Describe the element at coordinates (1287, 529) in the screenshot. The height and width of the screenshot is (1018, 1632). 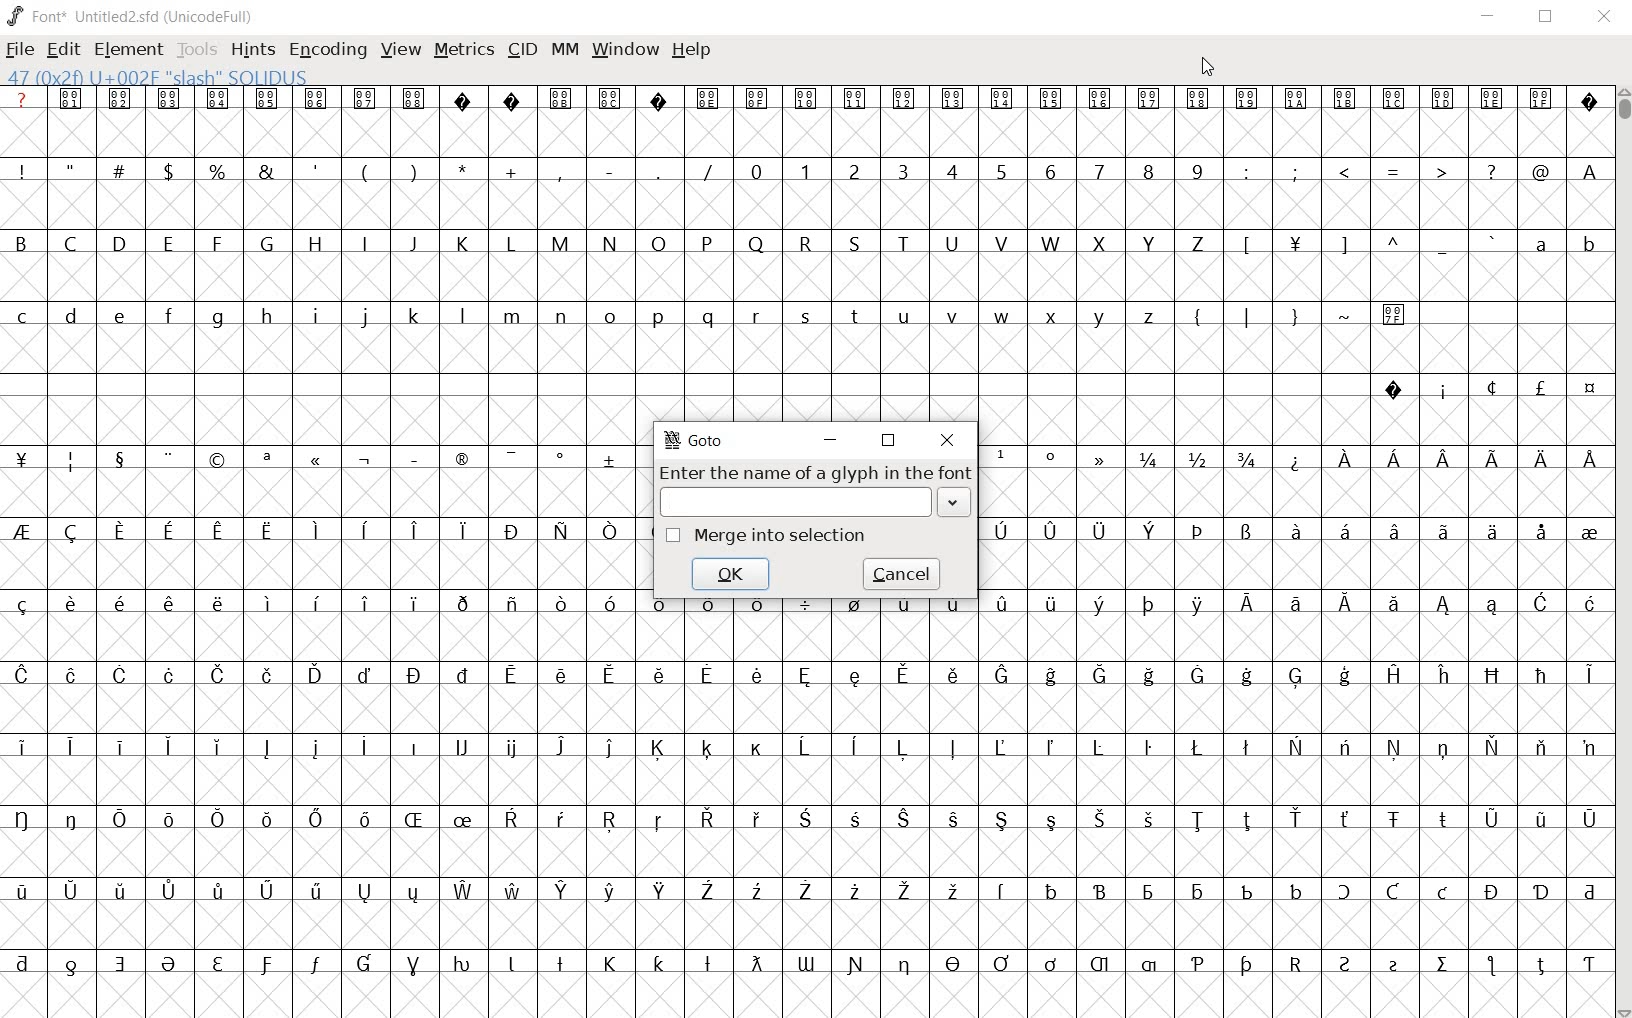
I see `speciial letter` at that location.